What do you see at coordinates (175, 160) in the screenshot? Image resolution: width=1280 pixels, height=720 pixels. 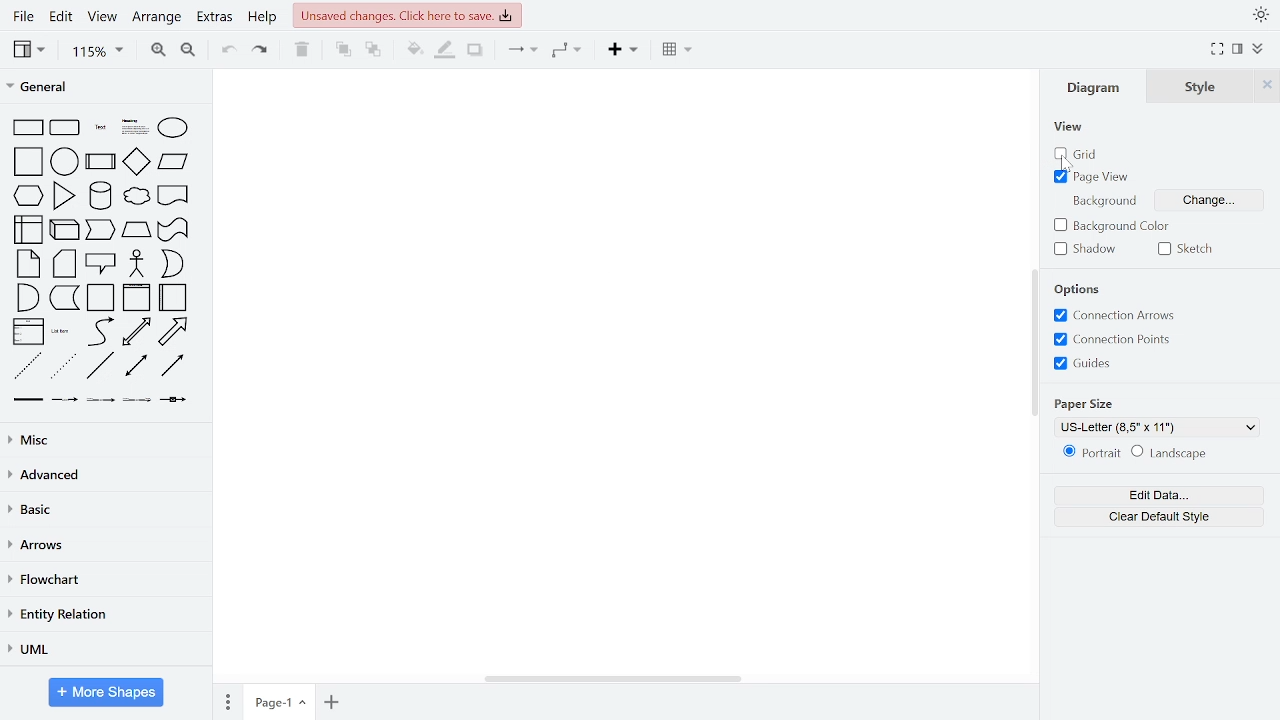 I see `paralellogram` at bounding box center [175, 160].